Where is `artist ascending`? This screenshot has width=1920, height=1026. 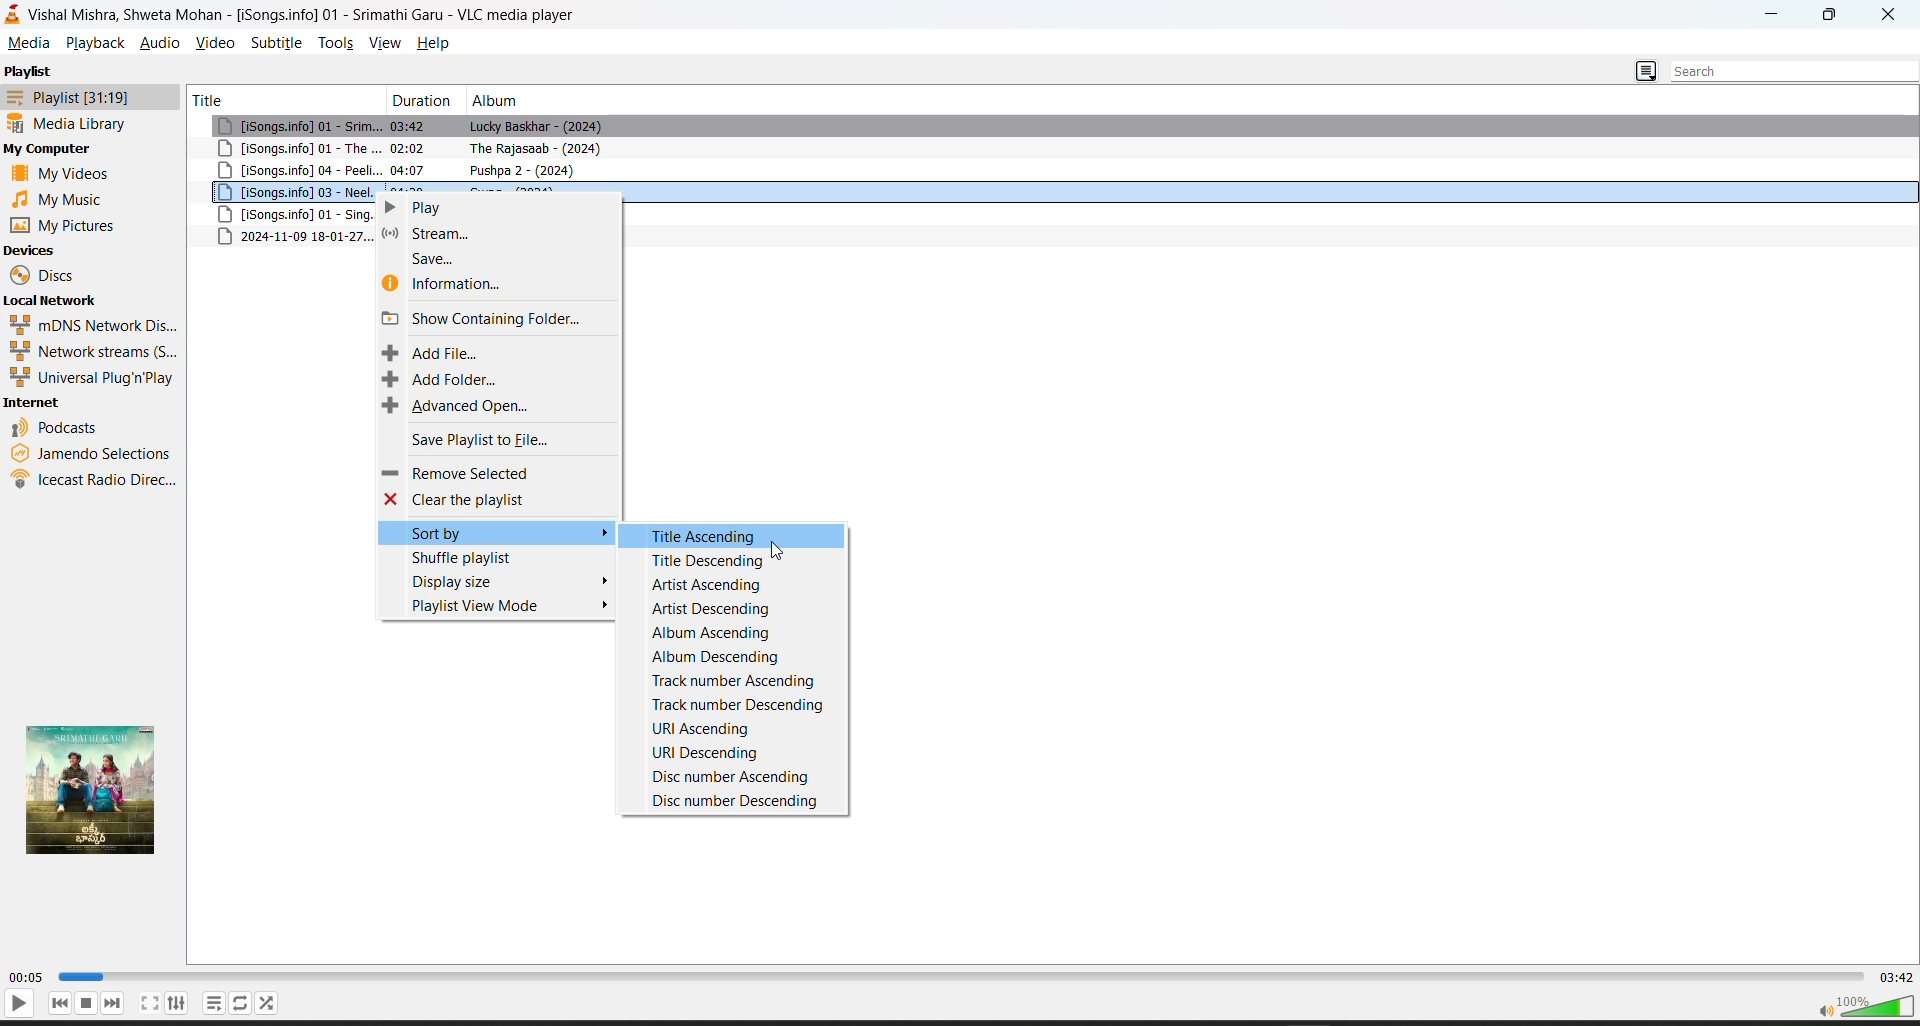 artist ascending is located at coordinates (737, 582).